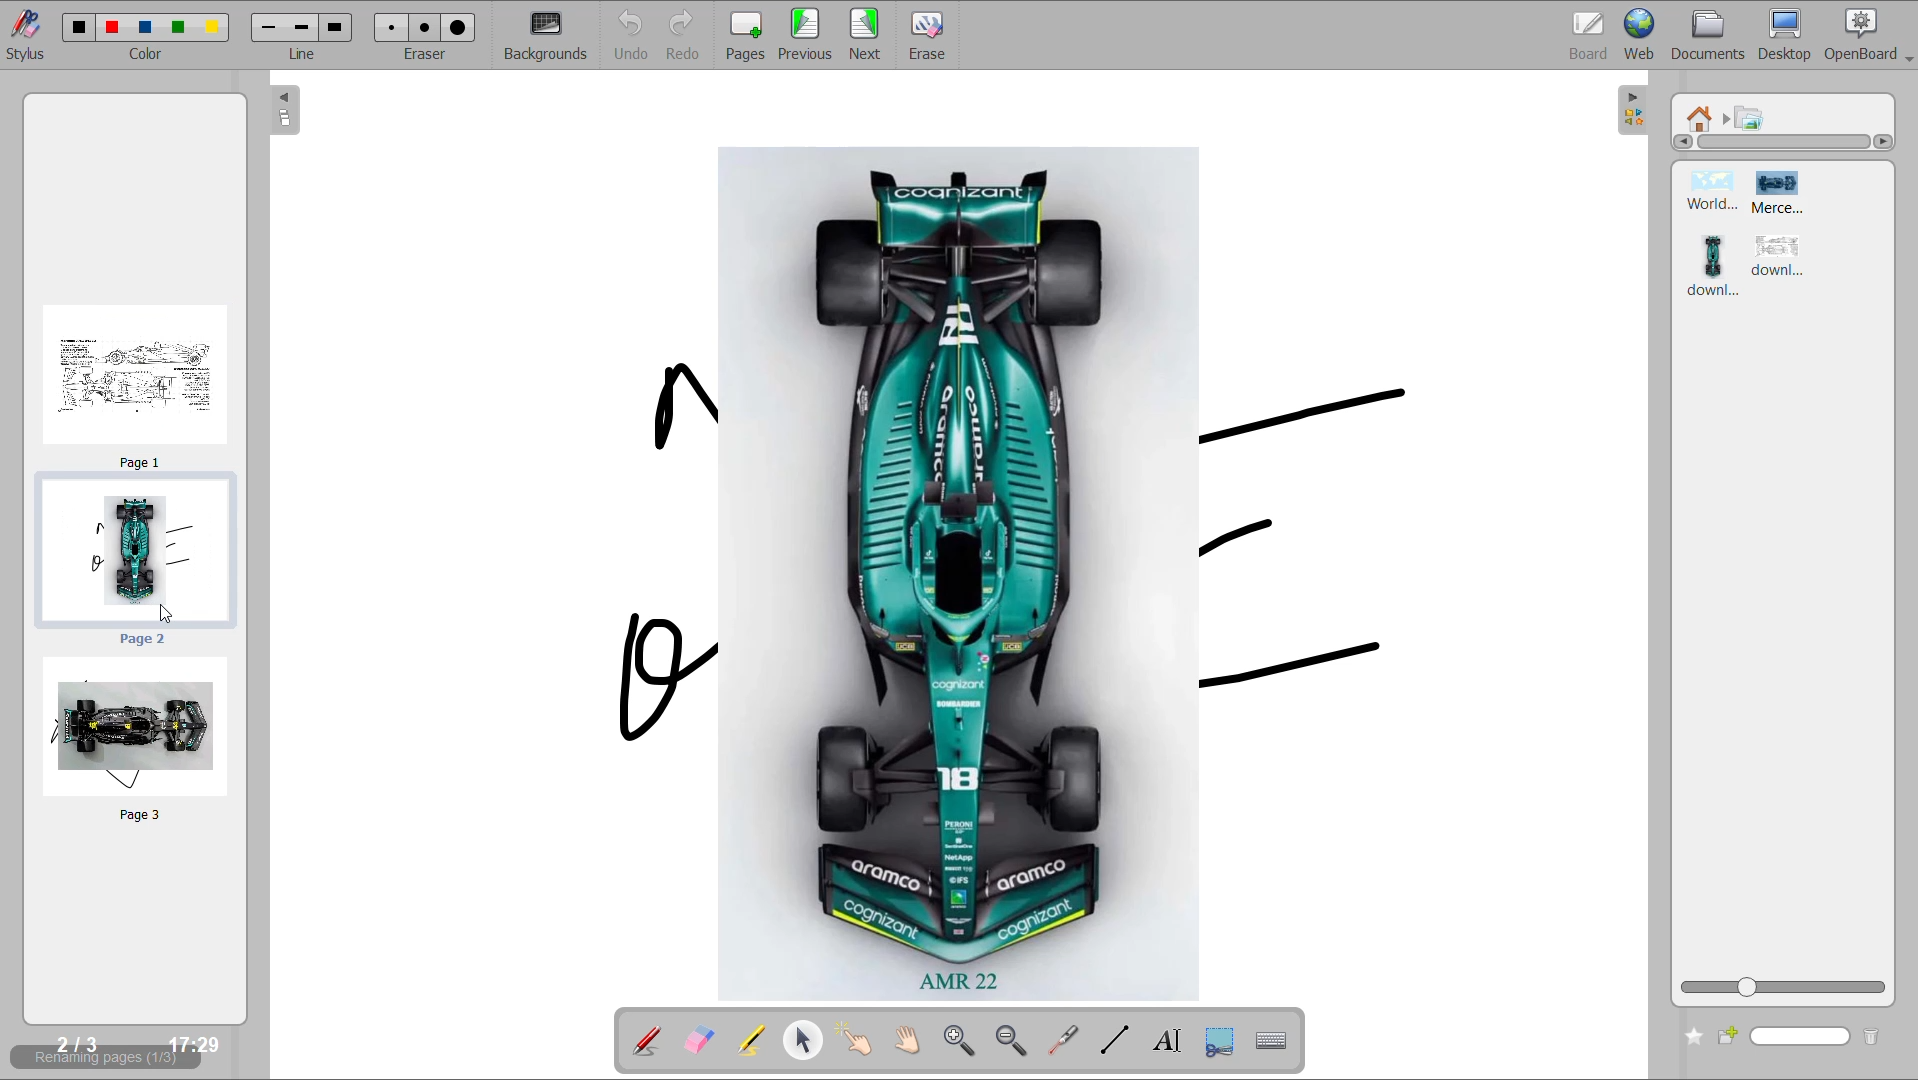 This screenshot has height=1080, width=1918. Describe the element at coordinates (1734, 1033) in the screenshot. I see `create new folder` at that location.